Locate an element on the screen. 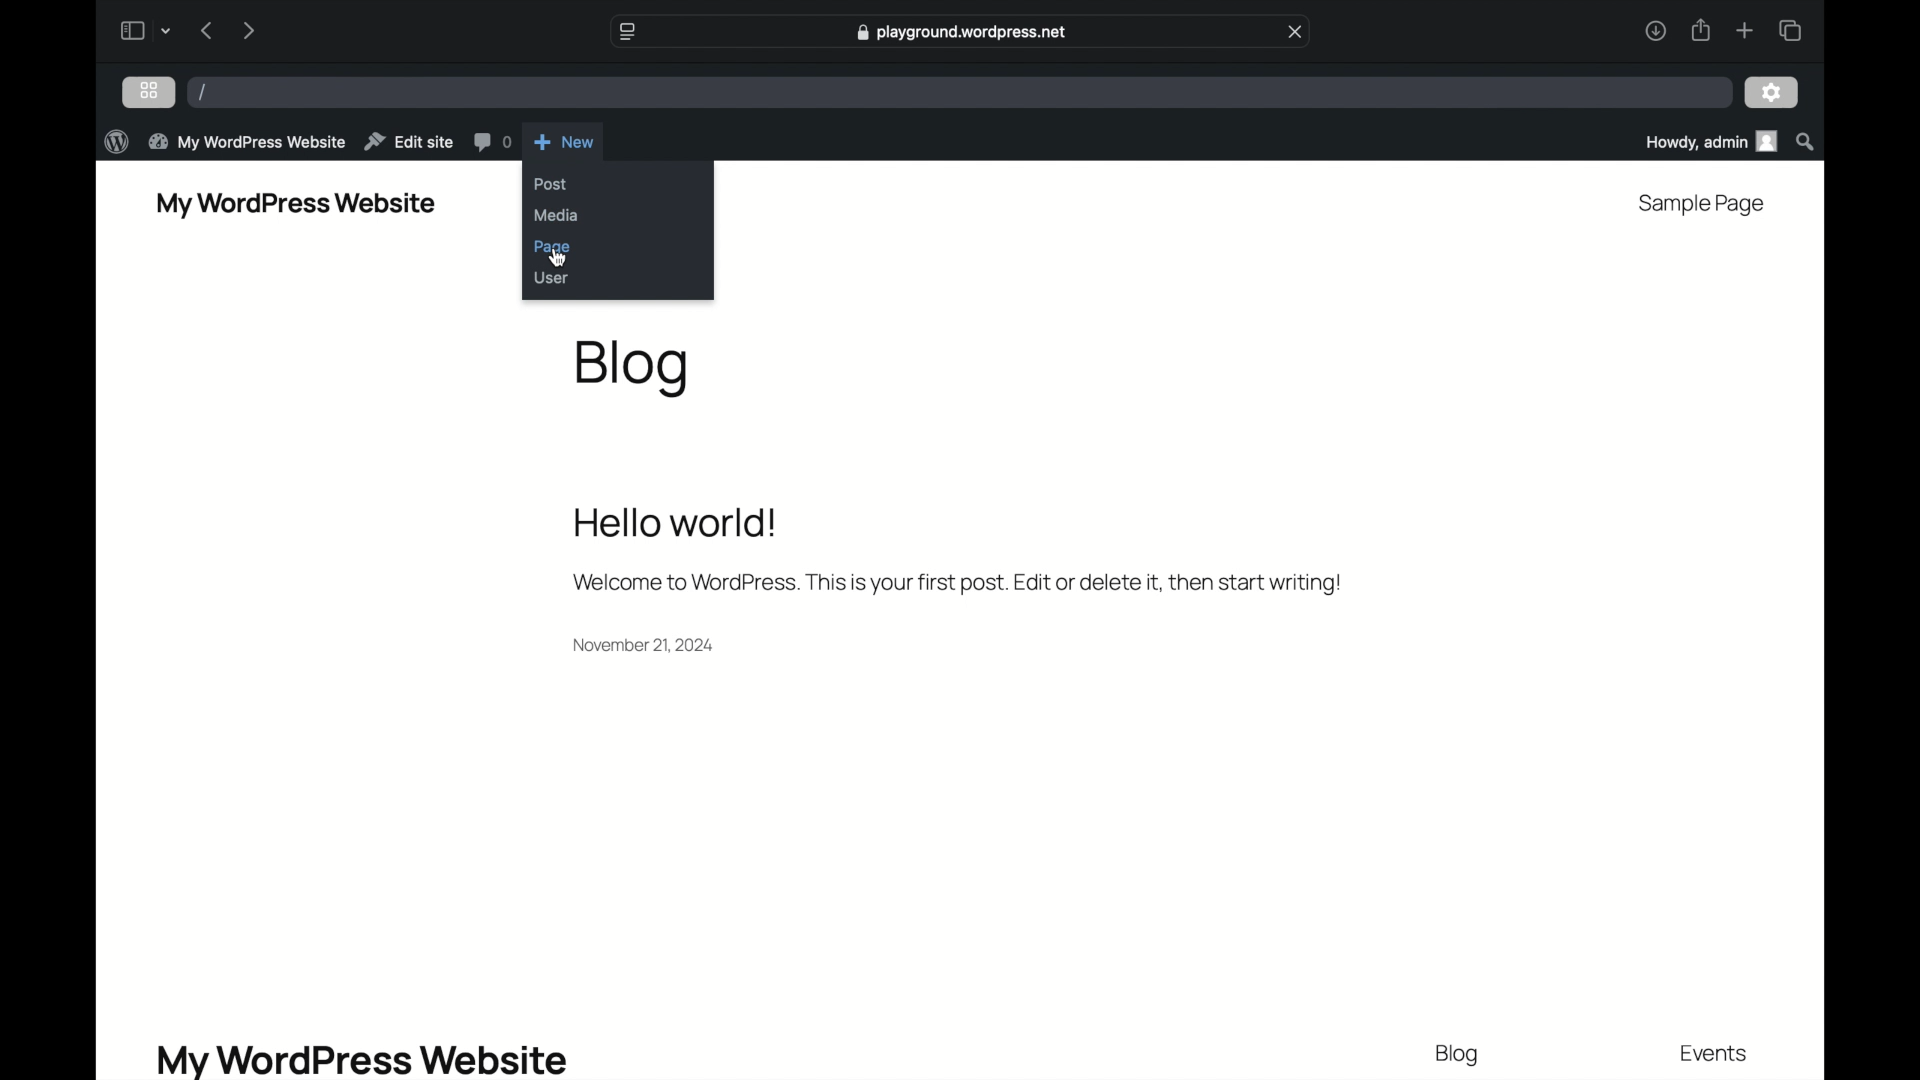 This screenshot has height=1080, width=1920. downloads is located at coordinates (1655, 30).